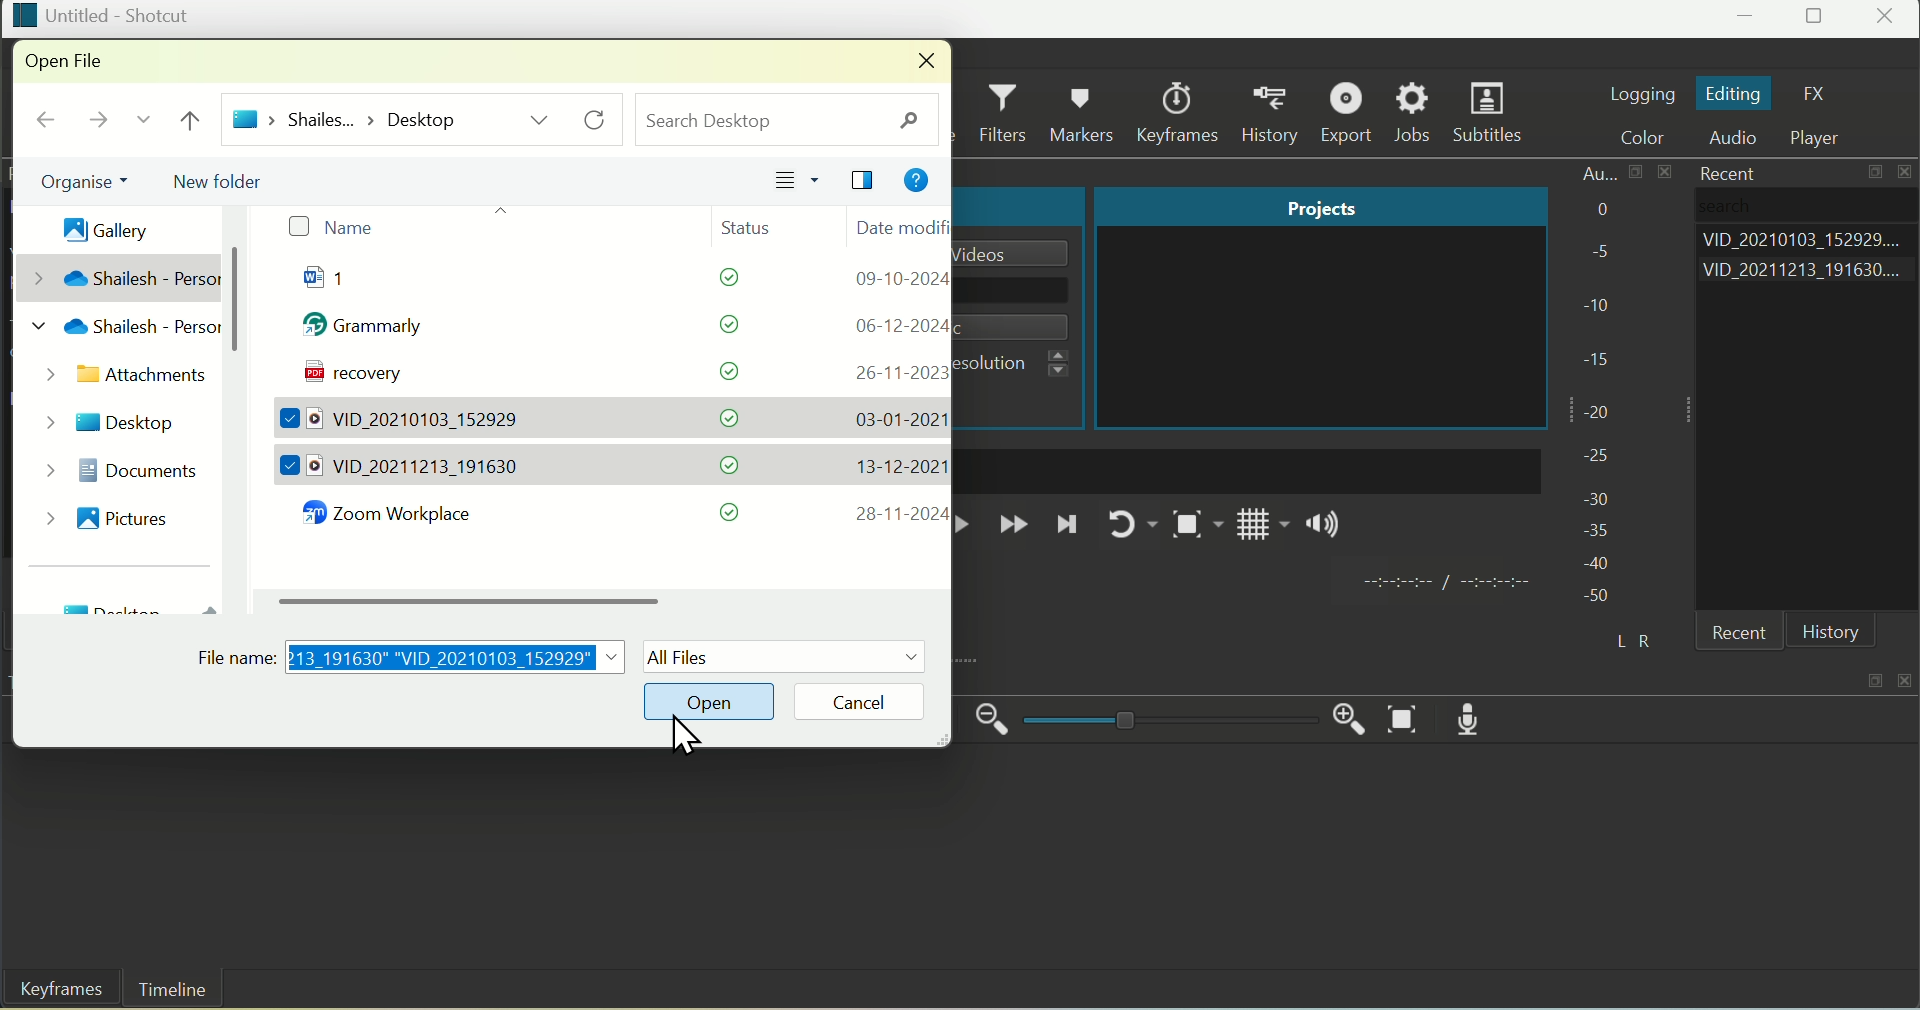 The image size is (1920, 1010). I want to click on Audio bar, so click(1599, 385).